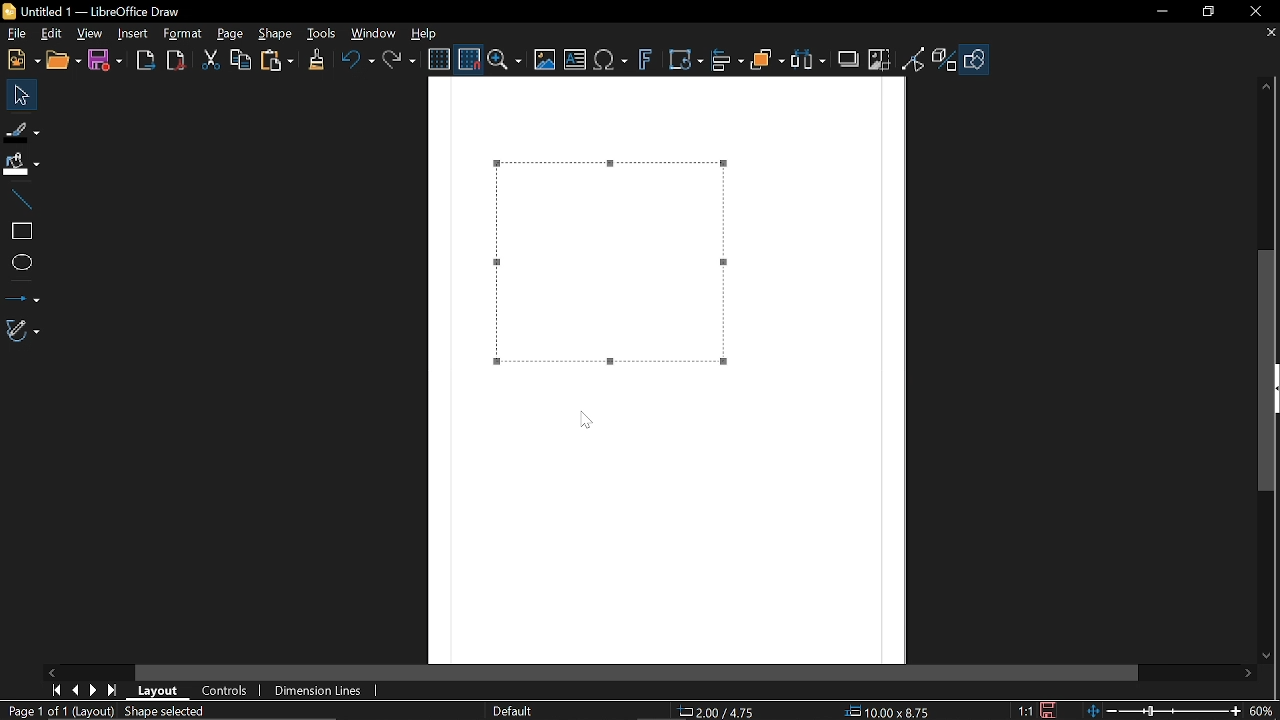 The image size is (1280, 720). What do you see at coordinates (687, 61) in the screenshot?
I see `Transformations` at bounding box center [687, 61].